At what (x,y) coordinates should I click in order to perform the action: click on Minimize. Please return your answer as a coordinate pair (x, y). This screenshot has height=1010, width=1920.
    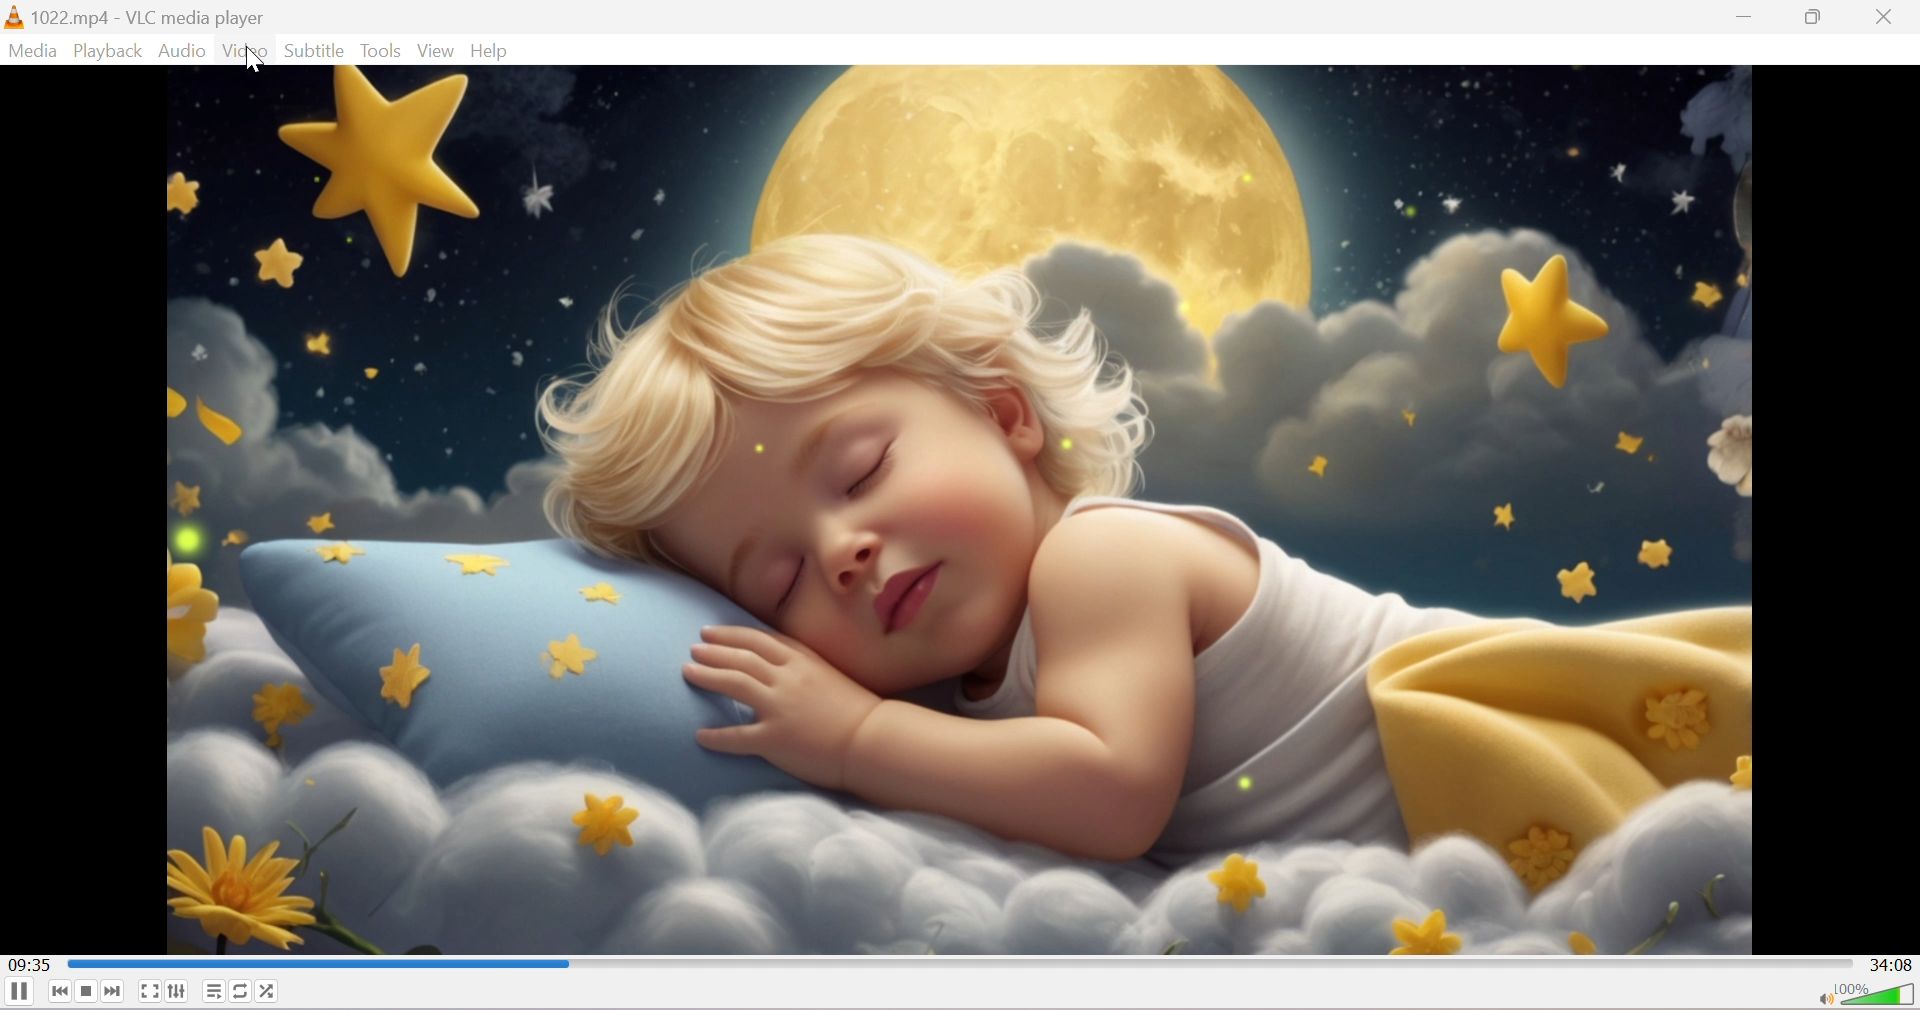
    Looking at the image, I should click on (1746, 23).